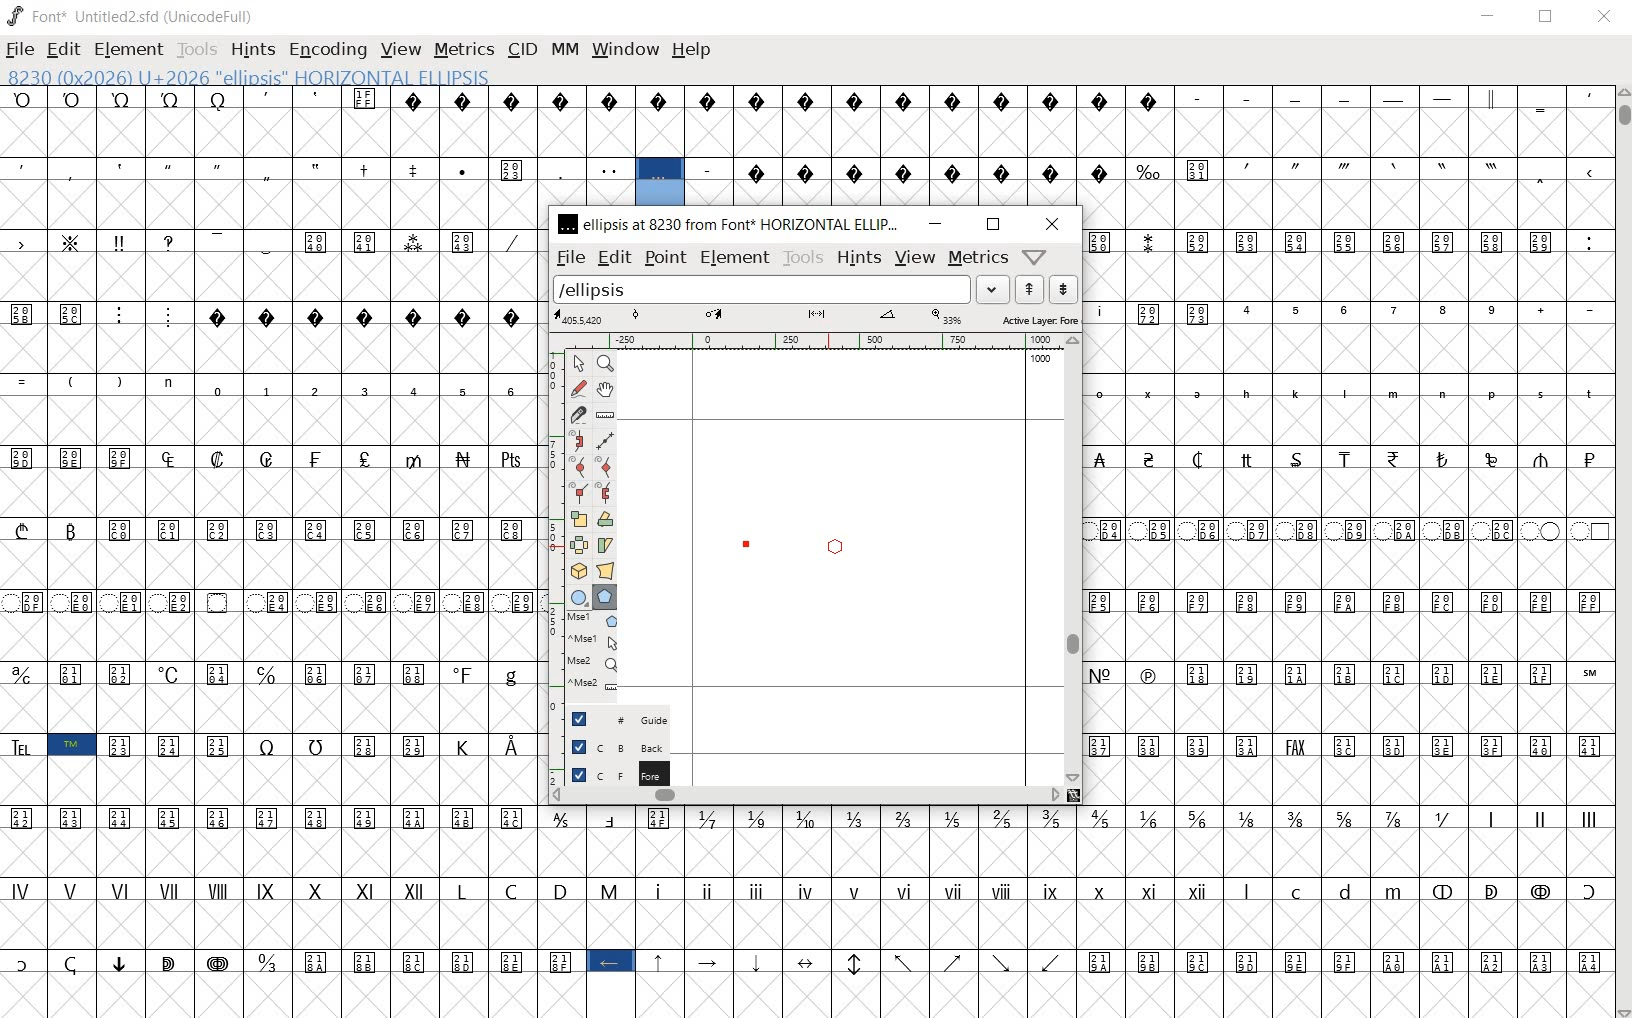 The height and width of the screenshot is (1018, 1632). Describe the element at coordinates (583, 363) in the screenshot. I see `POINTER` at that location.